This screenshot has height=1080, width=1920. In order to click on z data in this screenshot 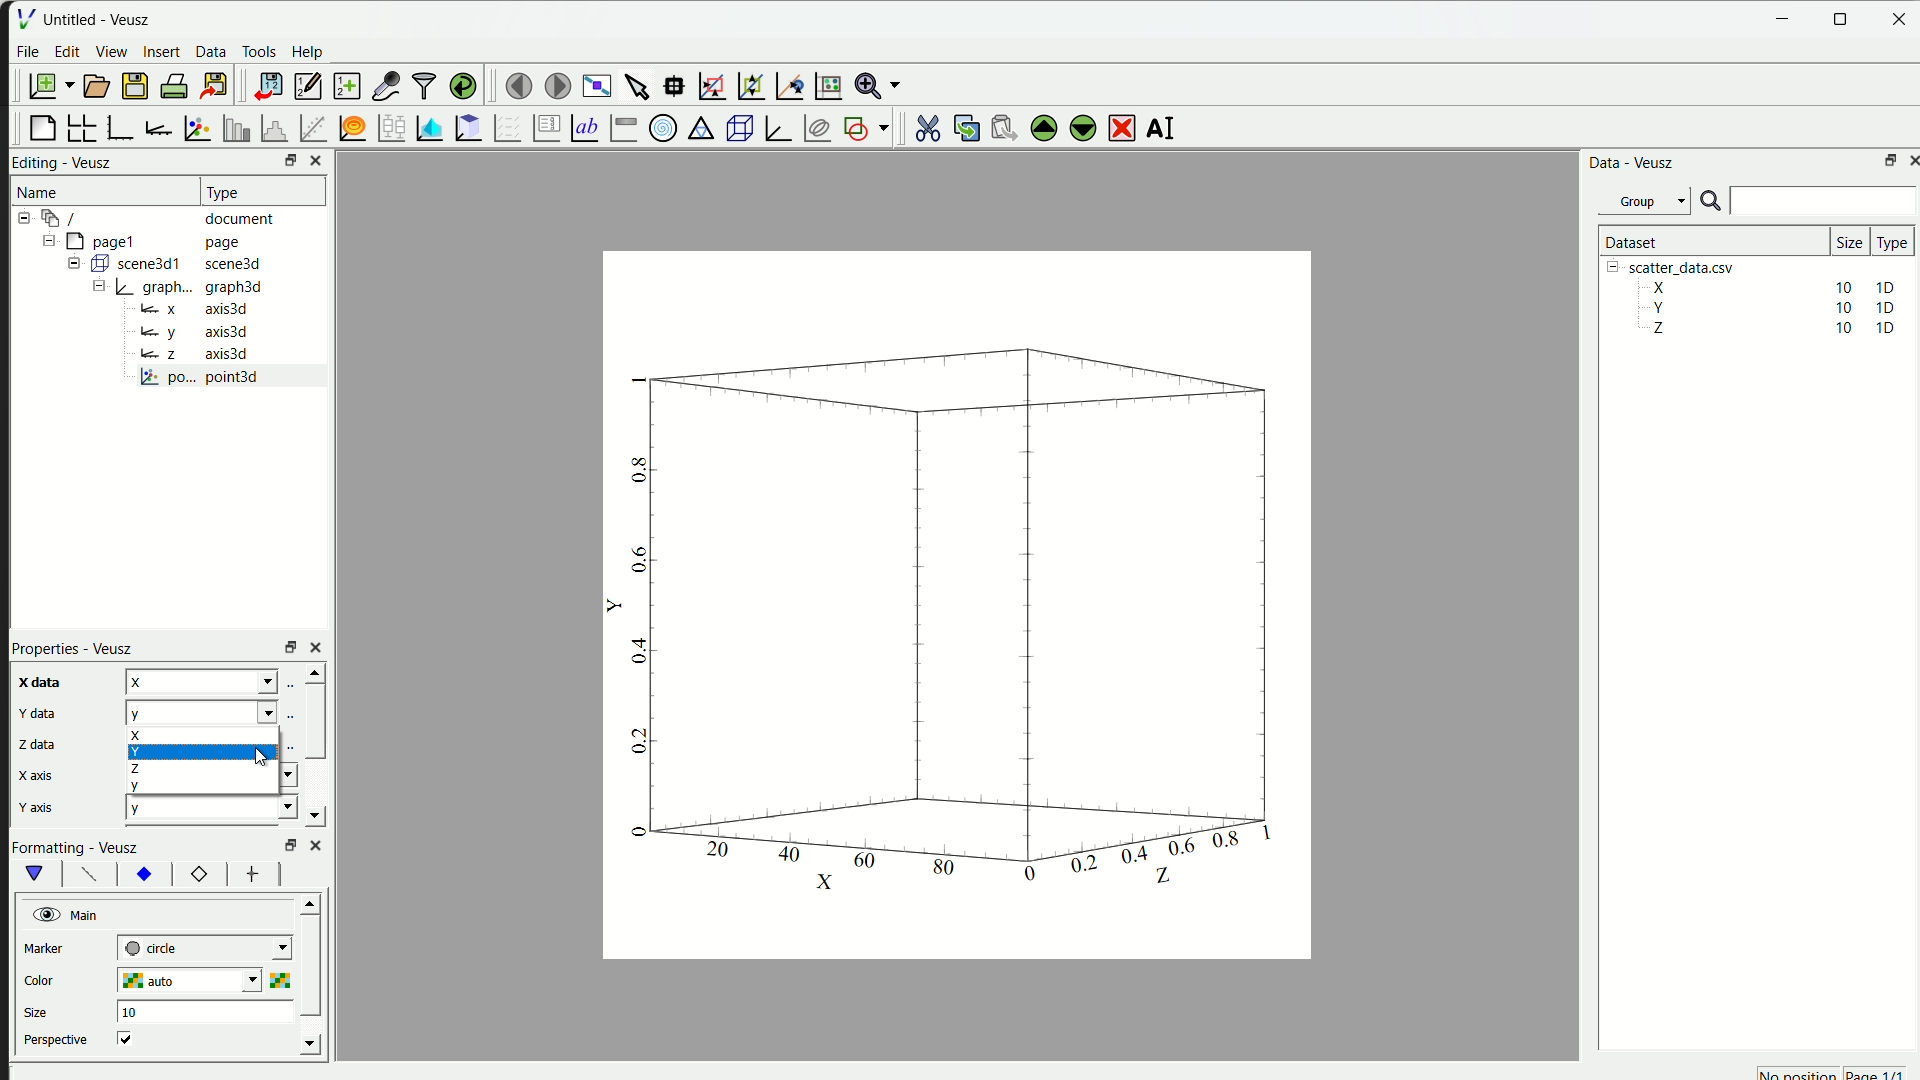, I will do `click(34, 743)`.